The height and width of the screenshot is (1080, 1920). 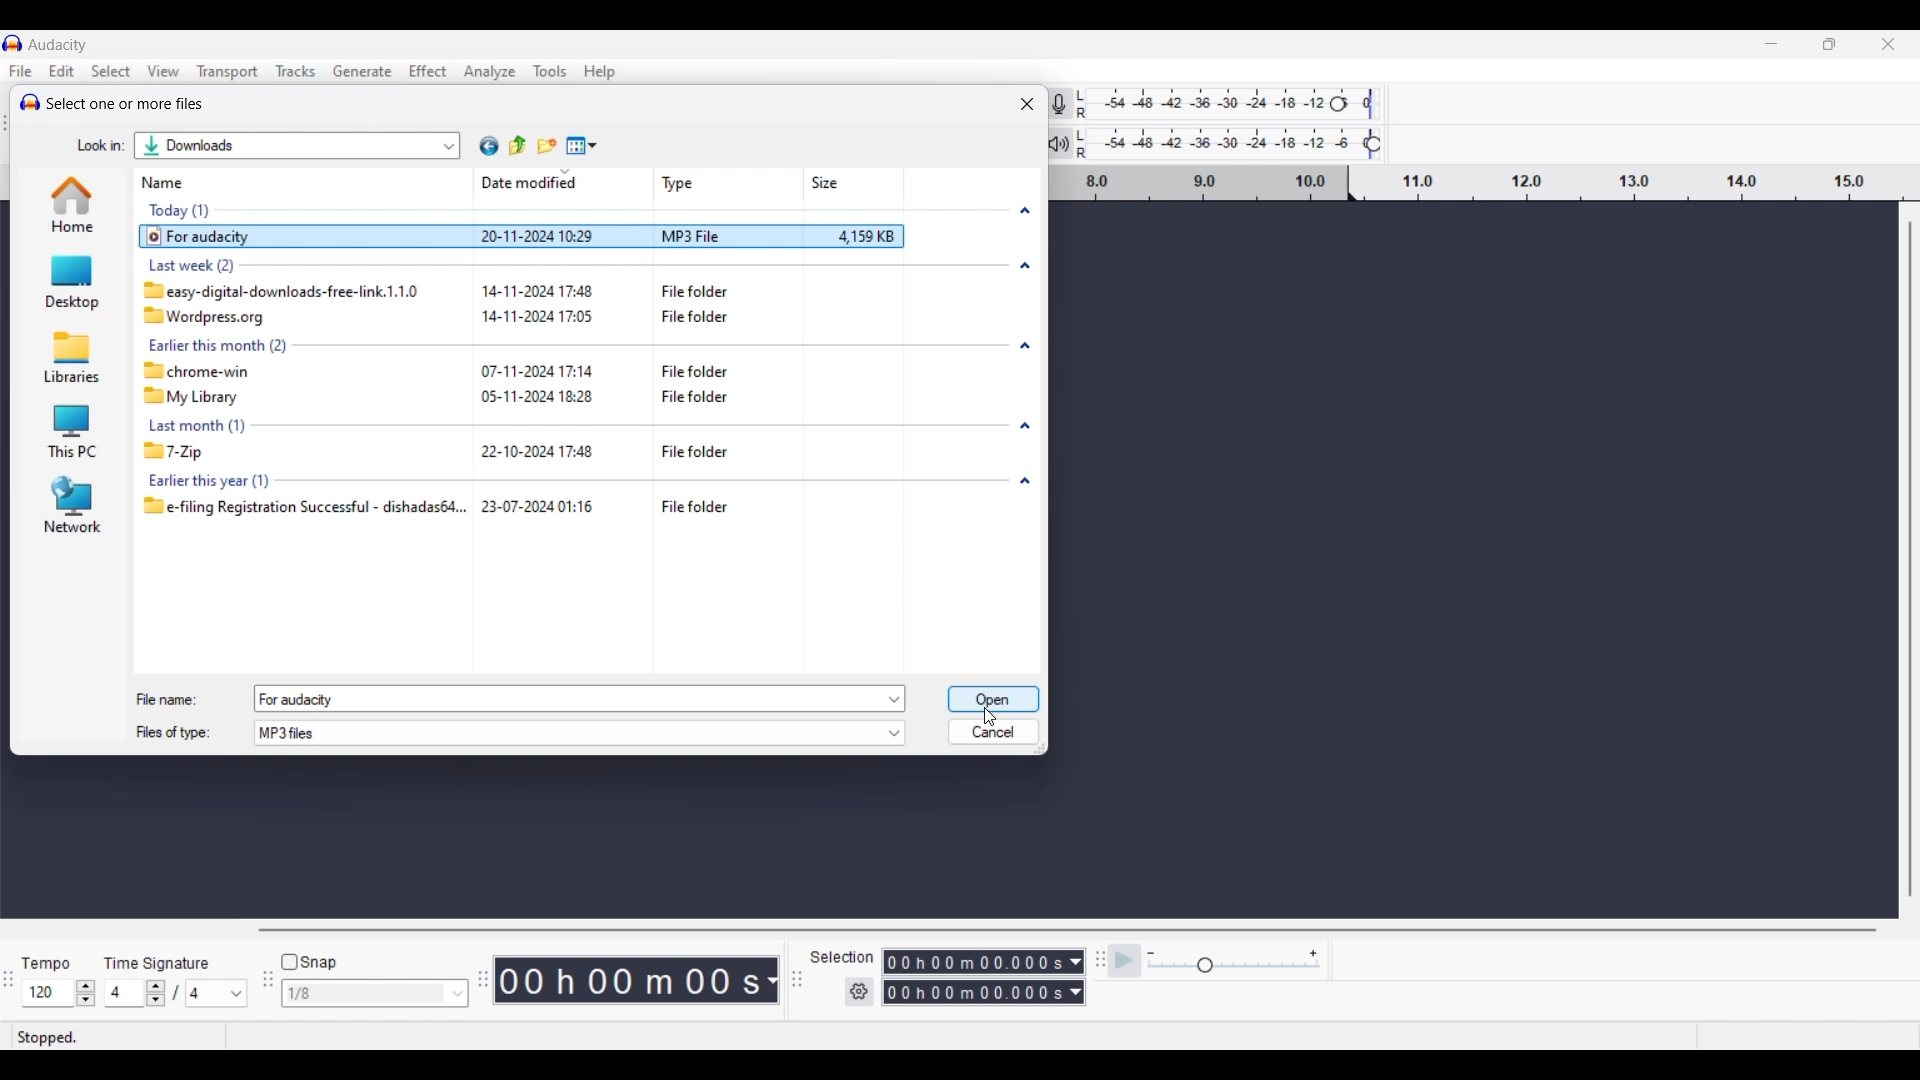 I want to click on Libraries folder, so click(x=69, y=356).